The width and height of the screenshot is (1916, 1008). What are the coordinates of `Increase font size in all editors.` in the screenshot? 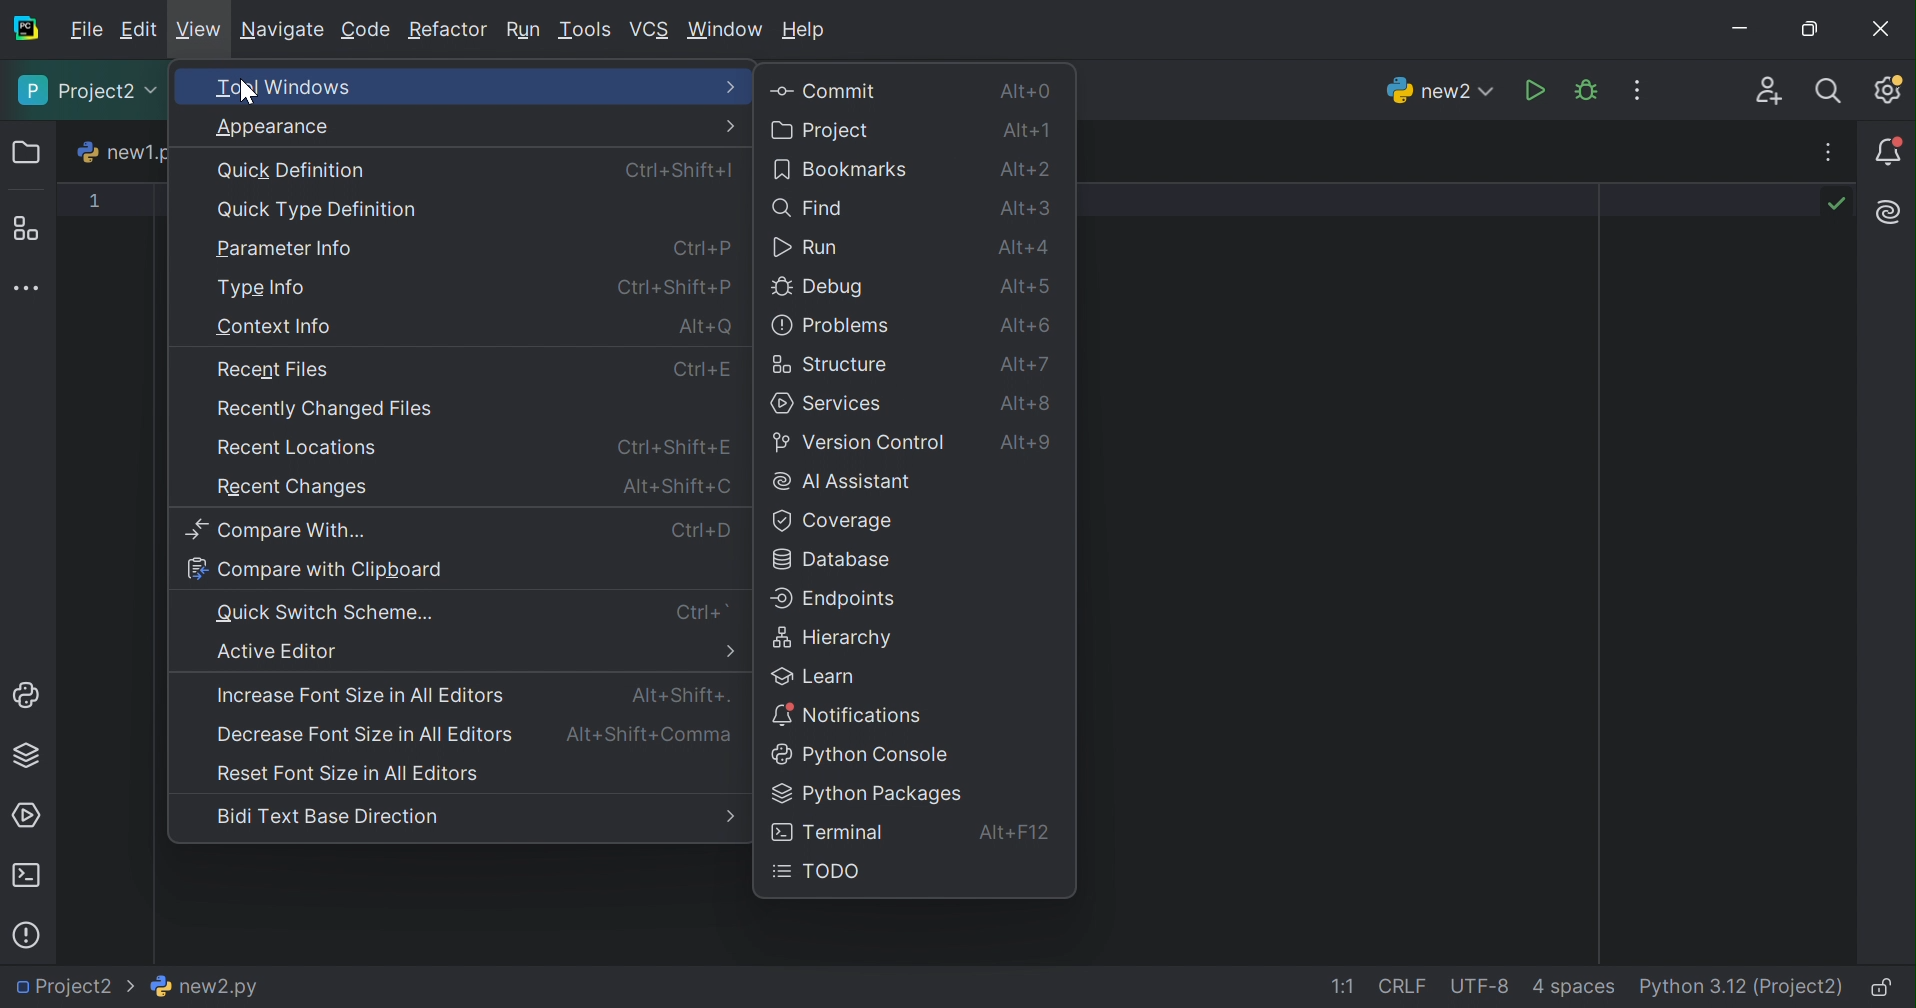 It's located at (361, 693).